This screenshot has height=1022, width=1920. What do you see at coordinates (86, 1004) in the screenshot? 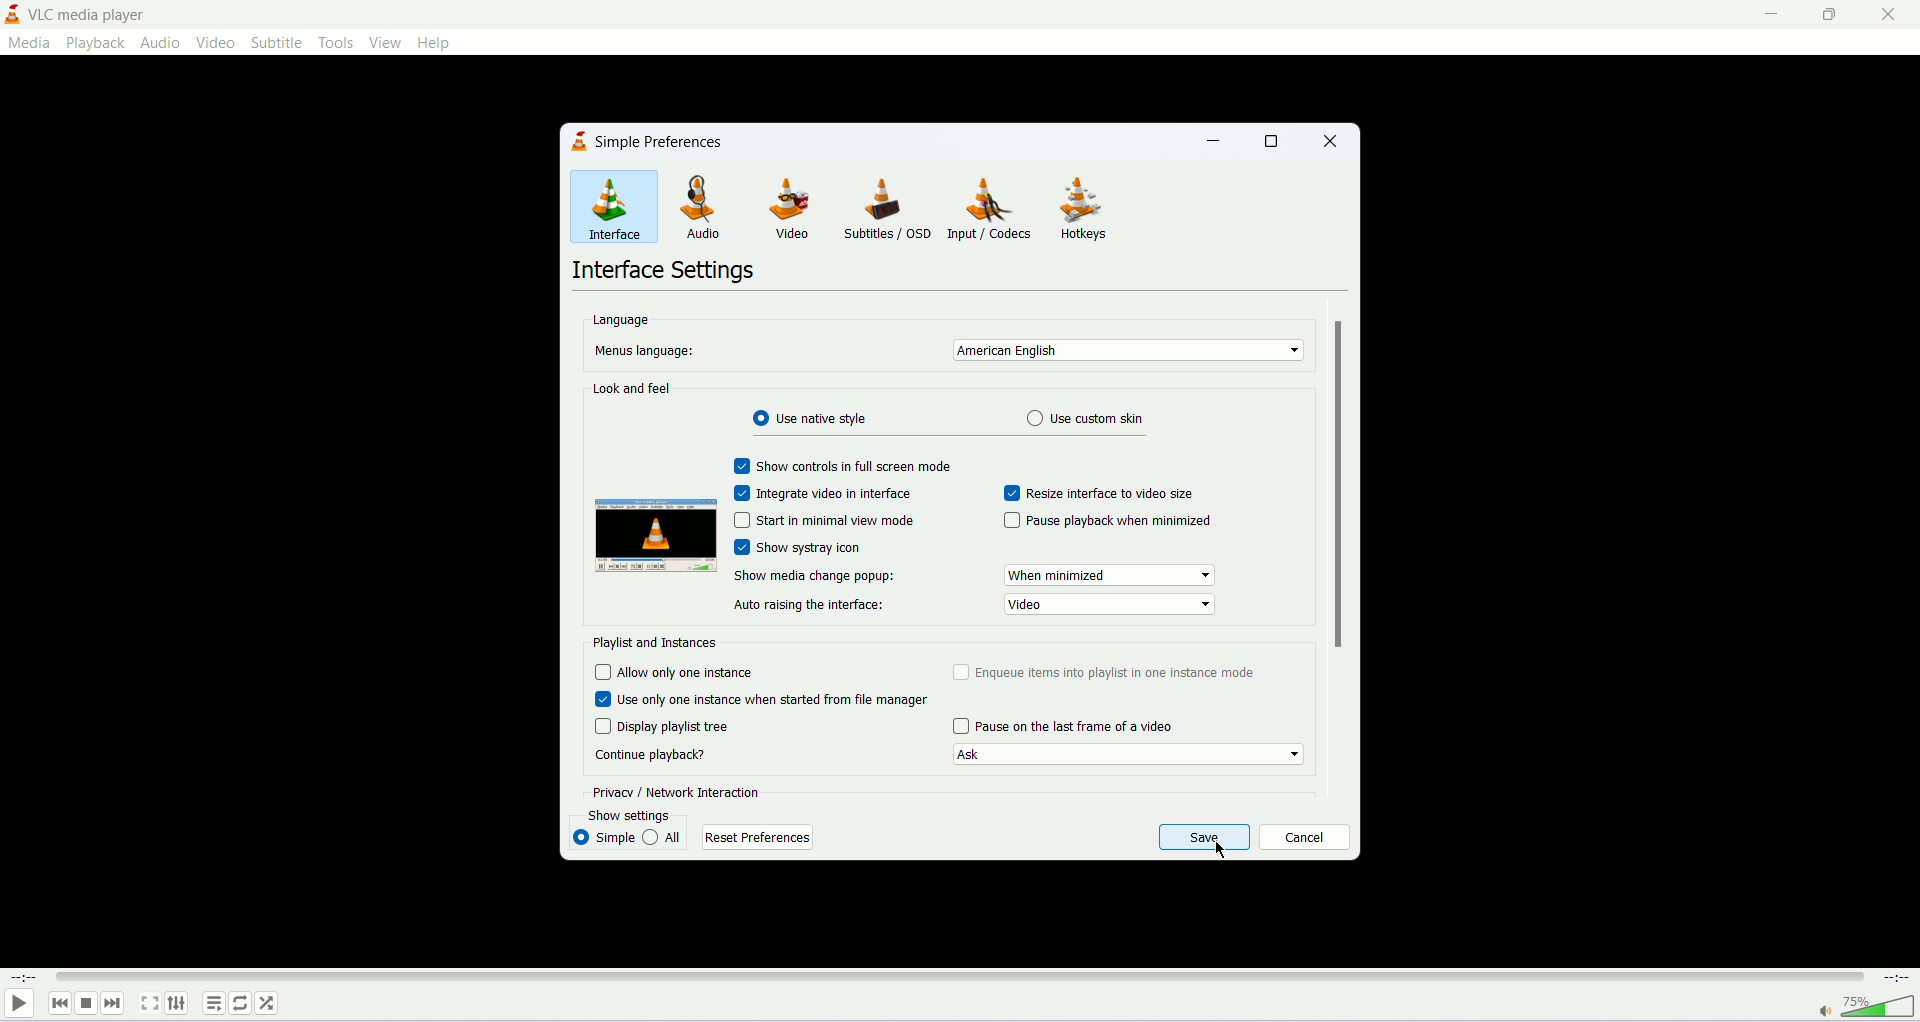
I see `stop` at bounding box center [86, 1004].